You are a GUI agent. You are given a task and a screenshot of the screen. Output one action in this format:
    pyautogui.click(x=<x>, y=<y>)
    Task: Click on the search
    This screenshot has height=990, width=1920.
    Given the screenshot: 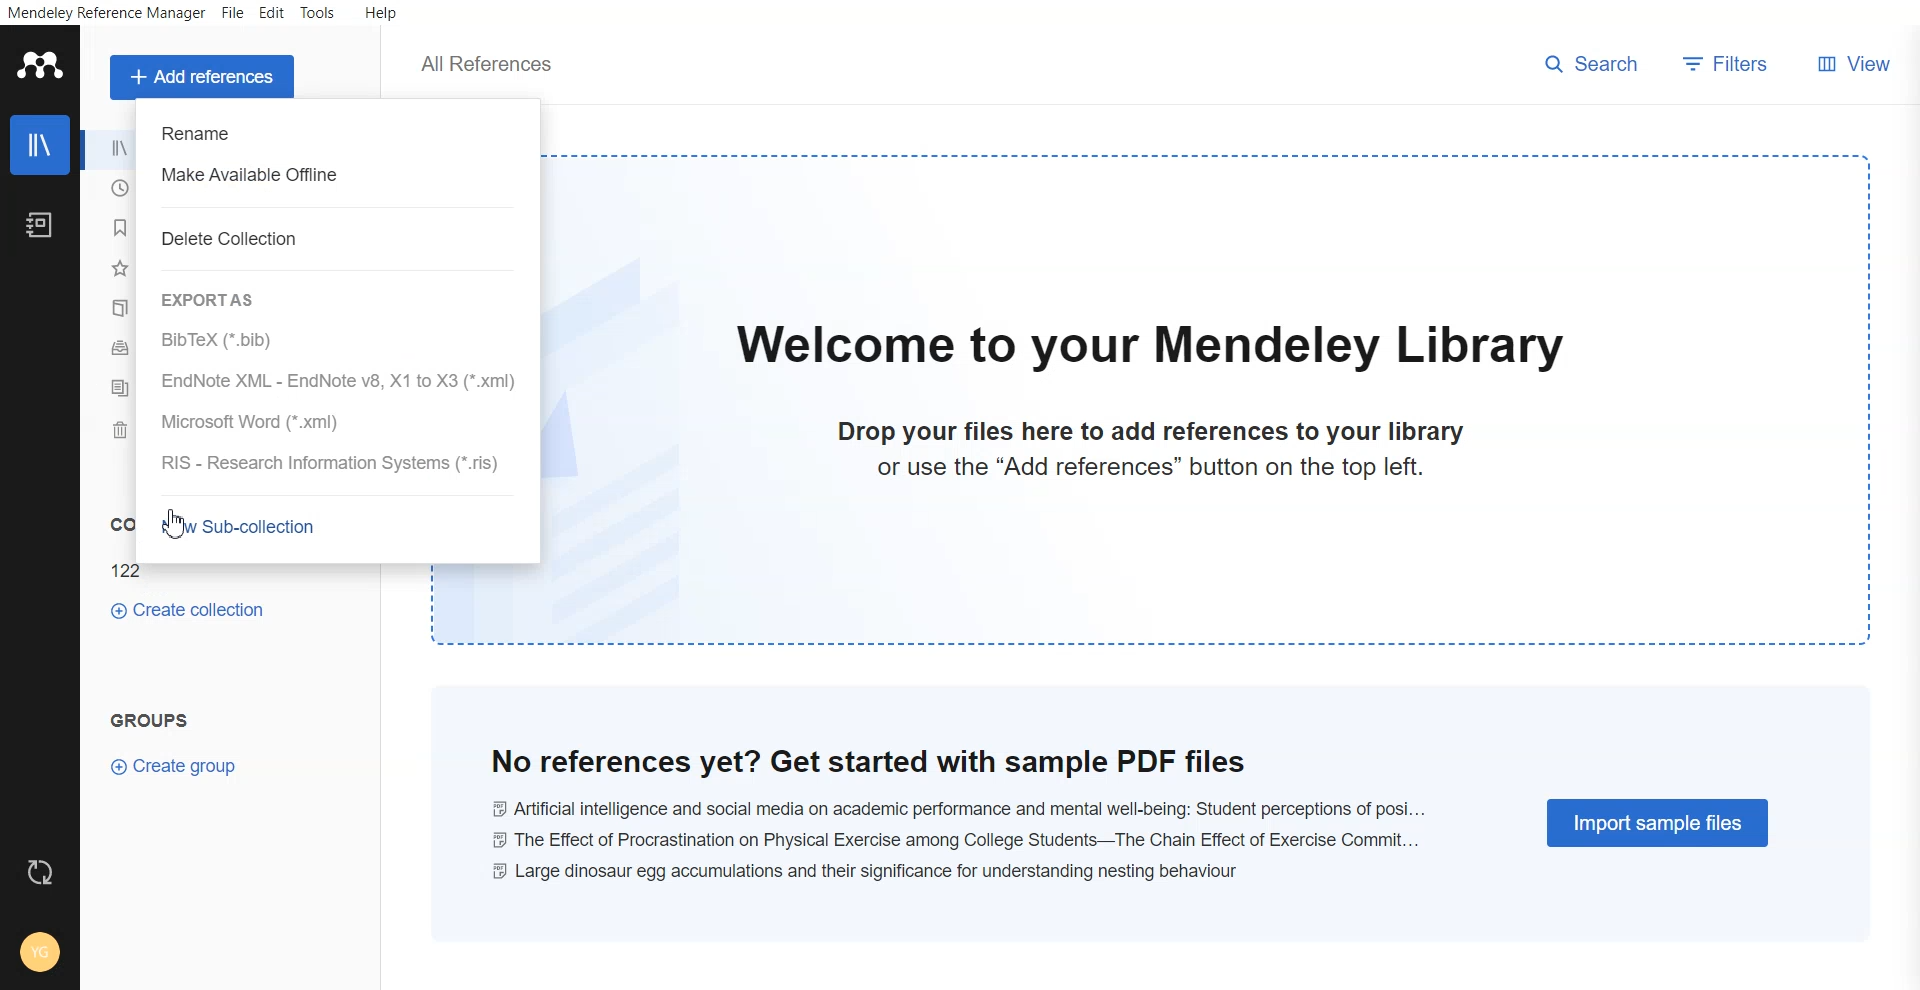 What is the action you would take?
    pyautogui.click(x=1589, y=61)
    